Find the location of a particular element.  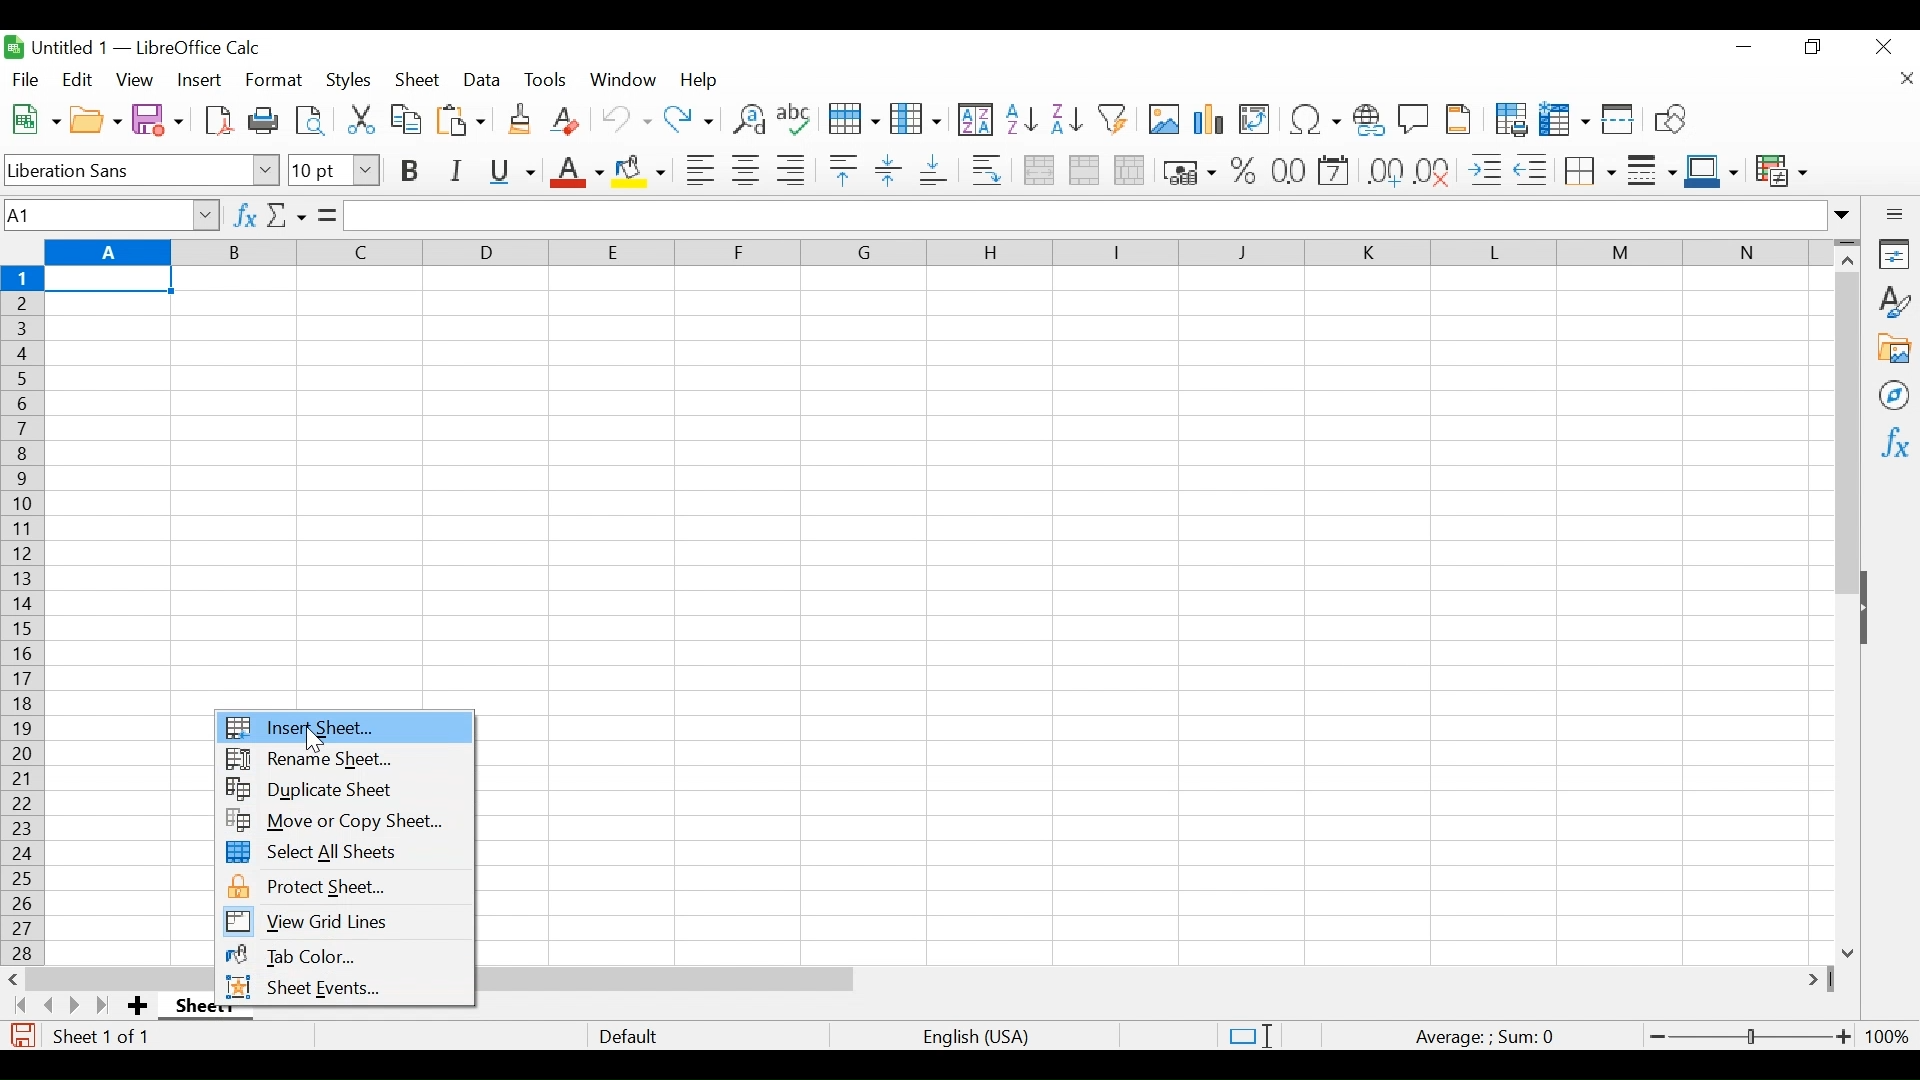

Show/Hide Pane is located at coordinates (1874, 610).